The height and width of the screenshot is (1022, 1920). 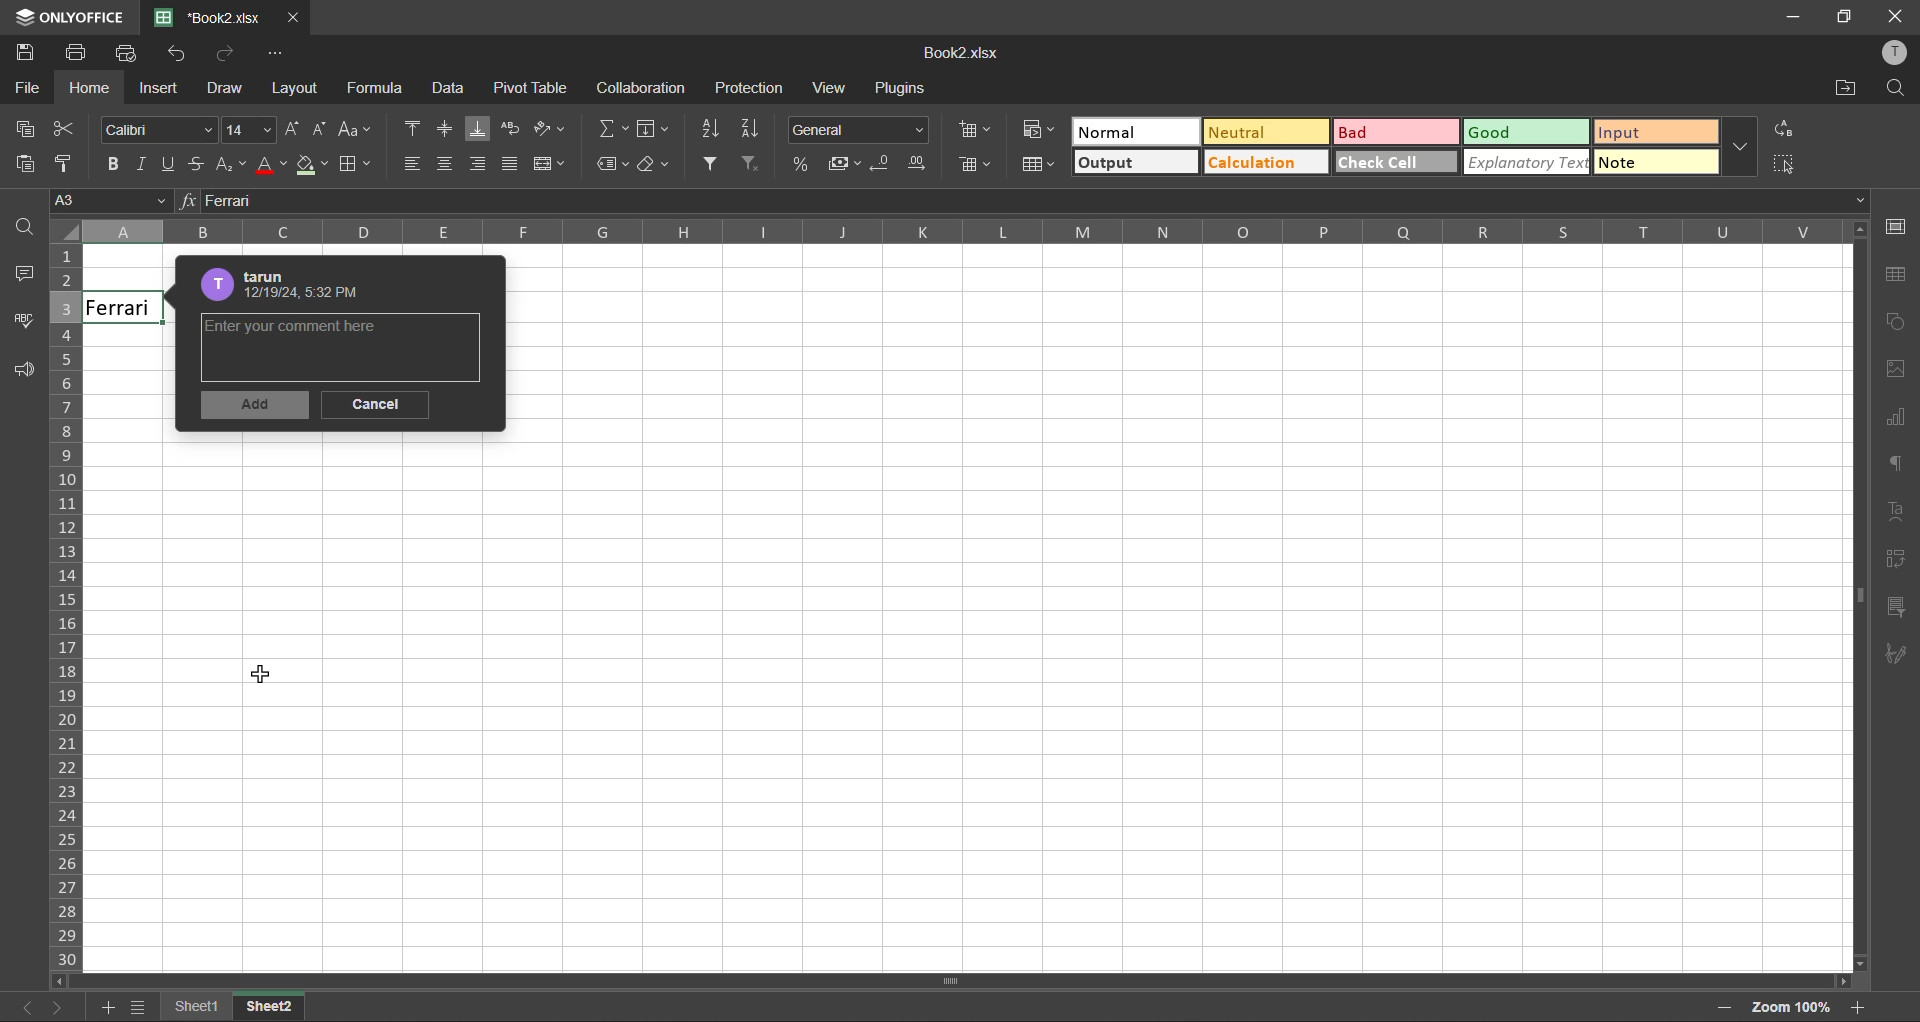 I want to click on Ferrari, so click(x=124, y=308).